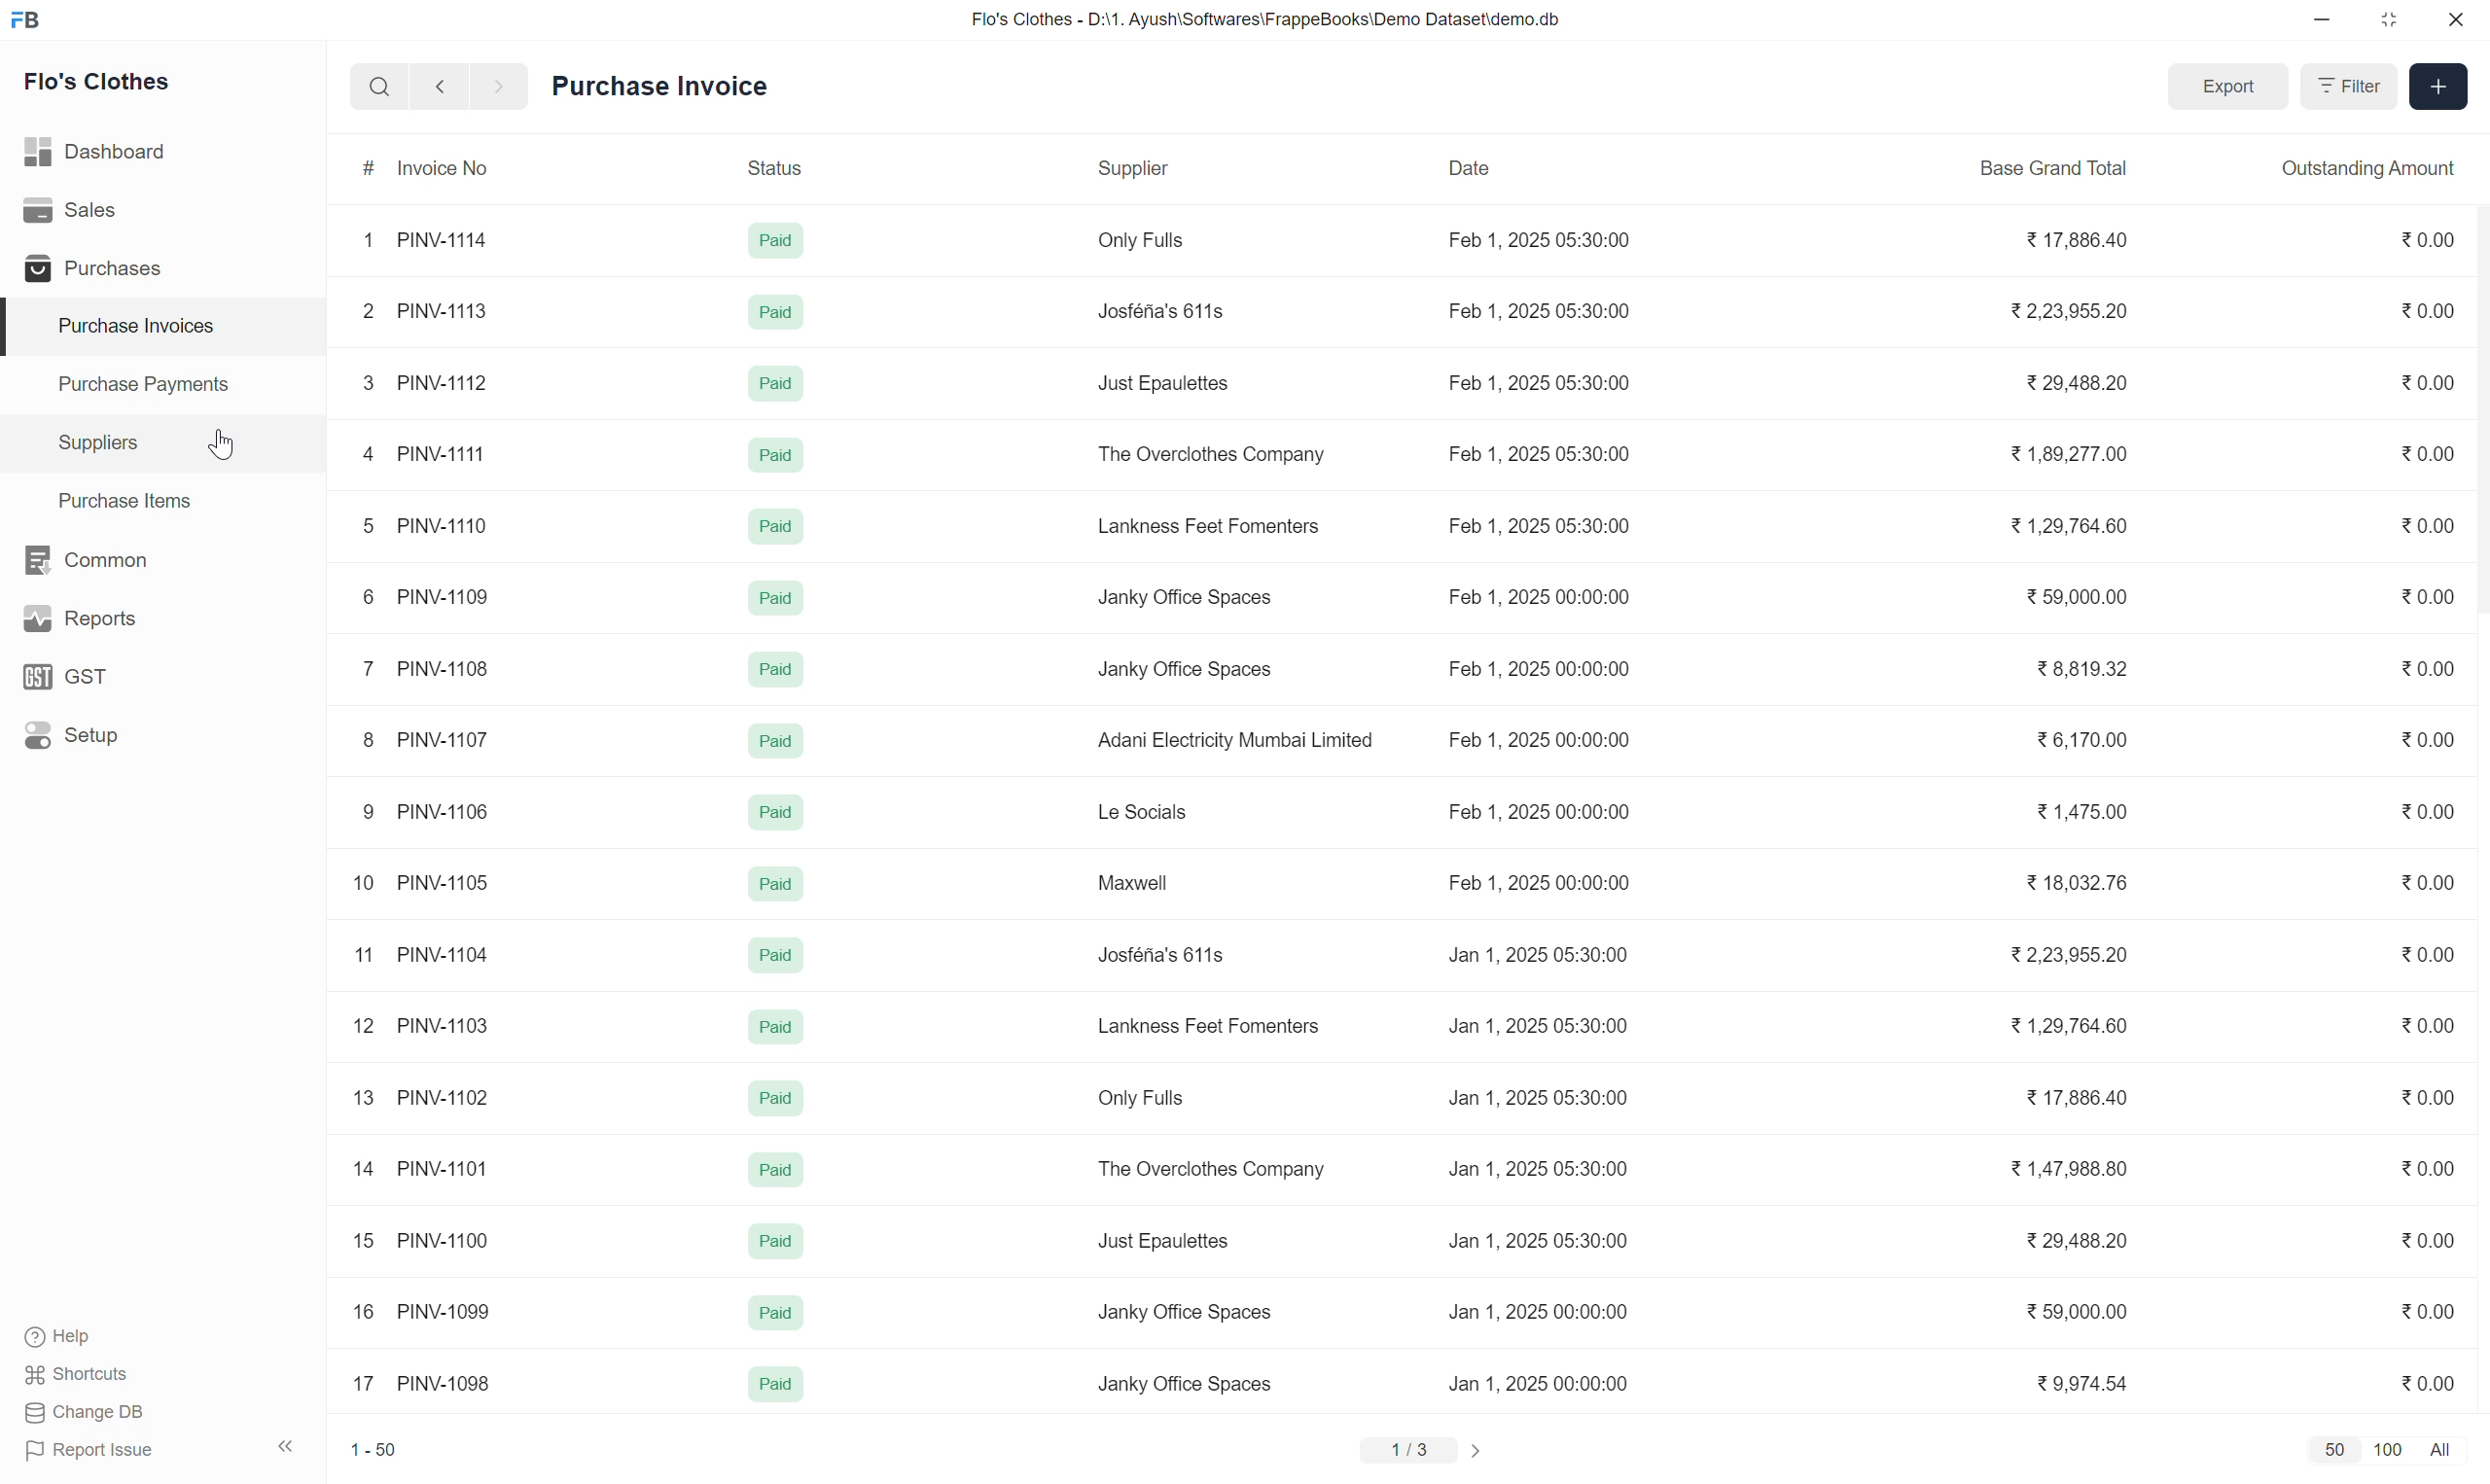  Describe the element at coordinates (1539, 240) in the screenshot. I see `Feb 1, 2025 05:30:00` at that location.